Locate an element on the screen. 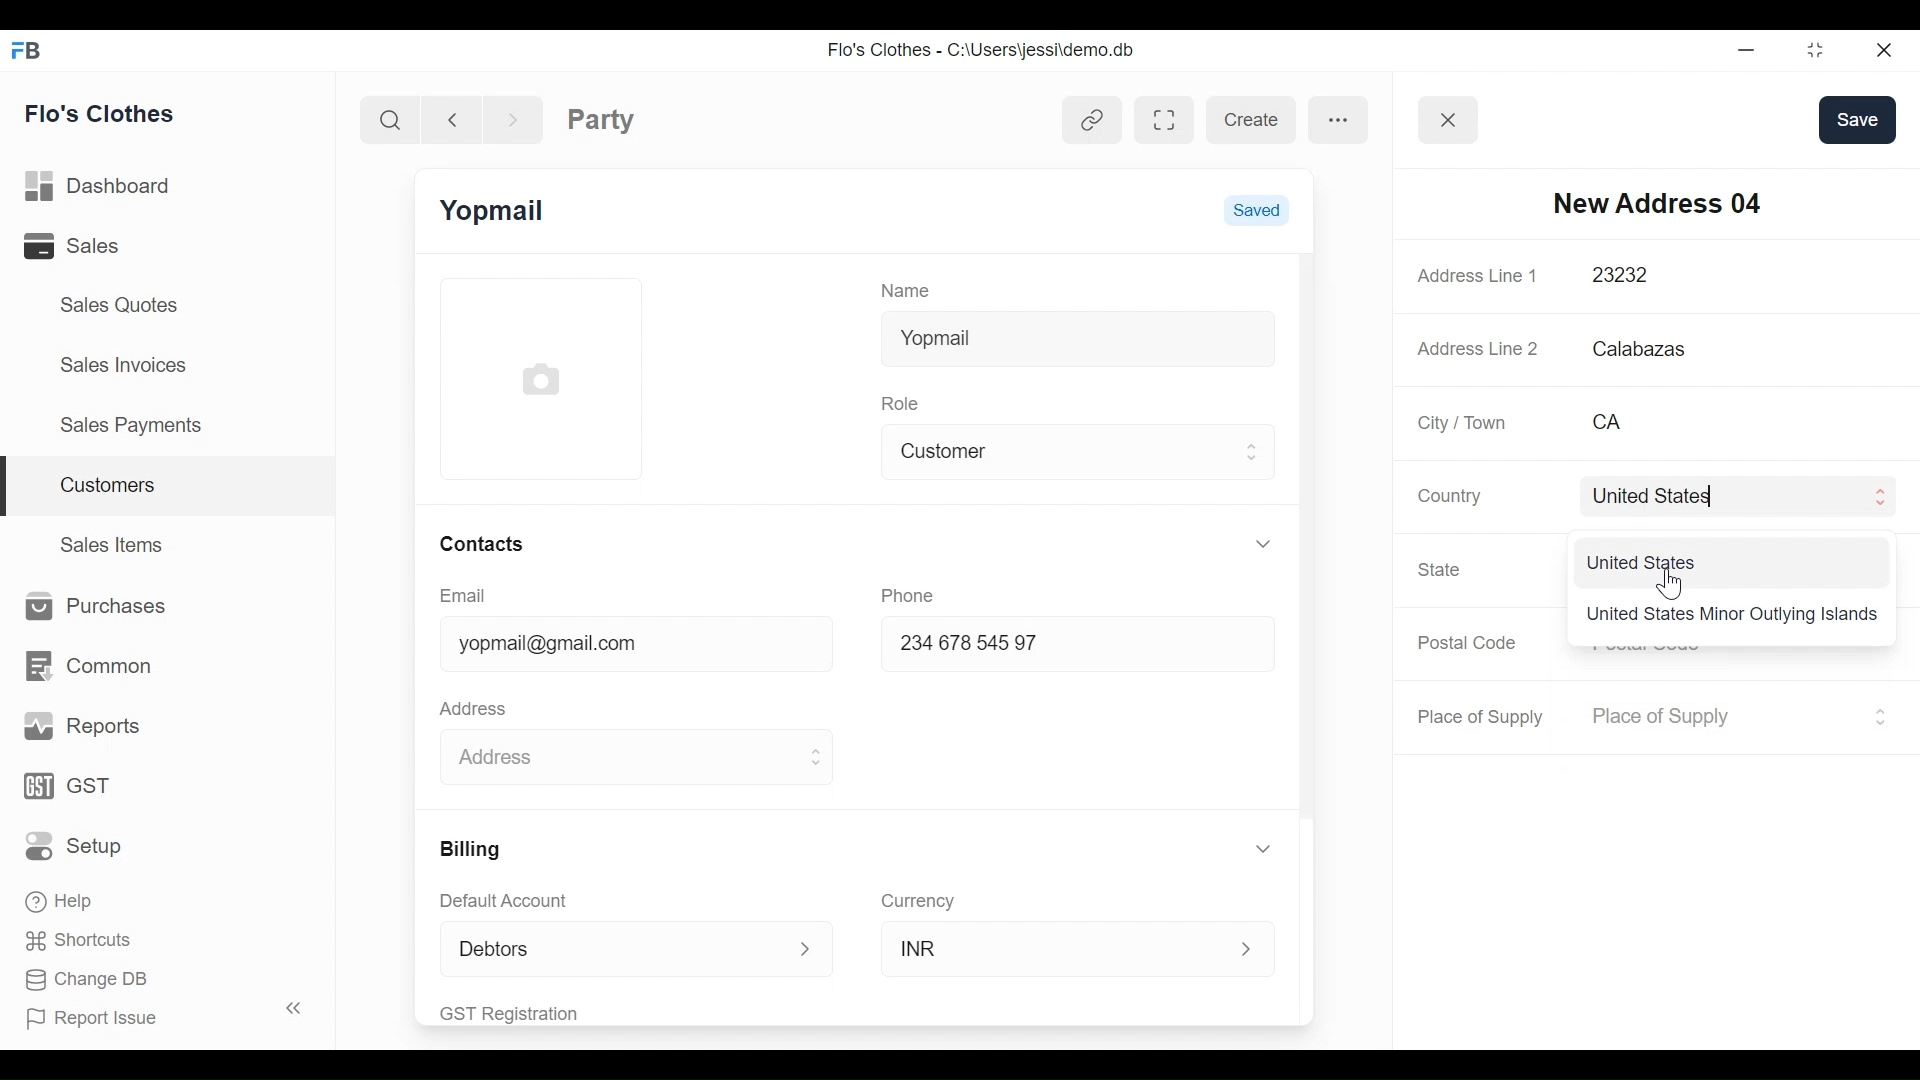 The width and height of the screenshot is (1920, 1080). Role is located at coordinates (904, 401).